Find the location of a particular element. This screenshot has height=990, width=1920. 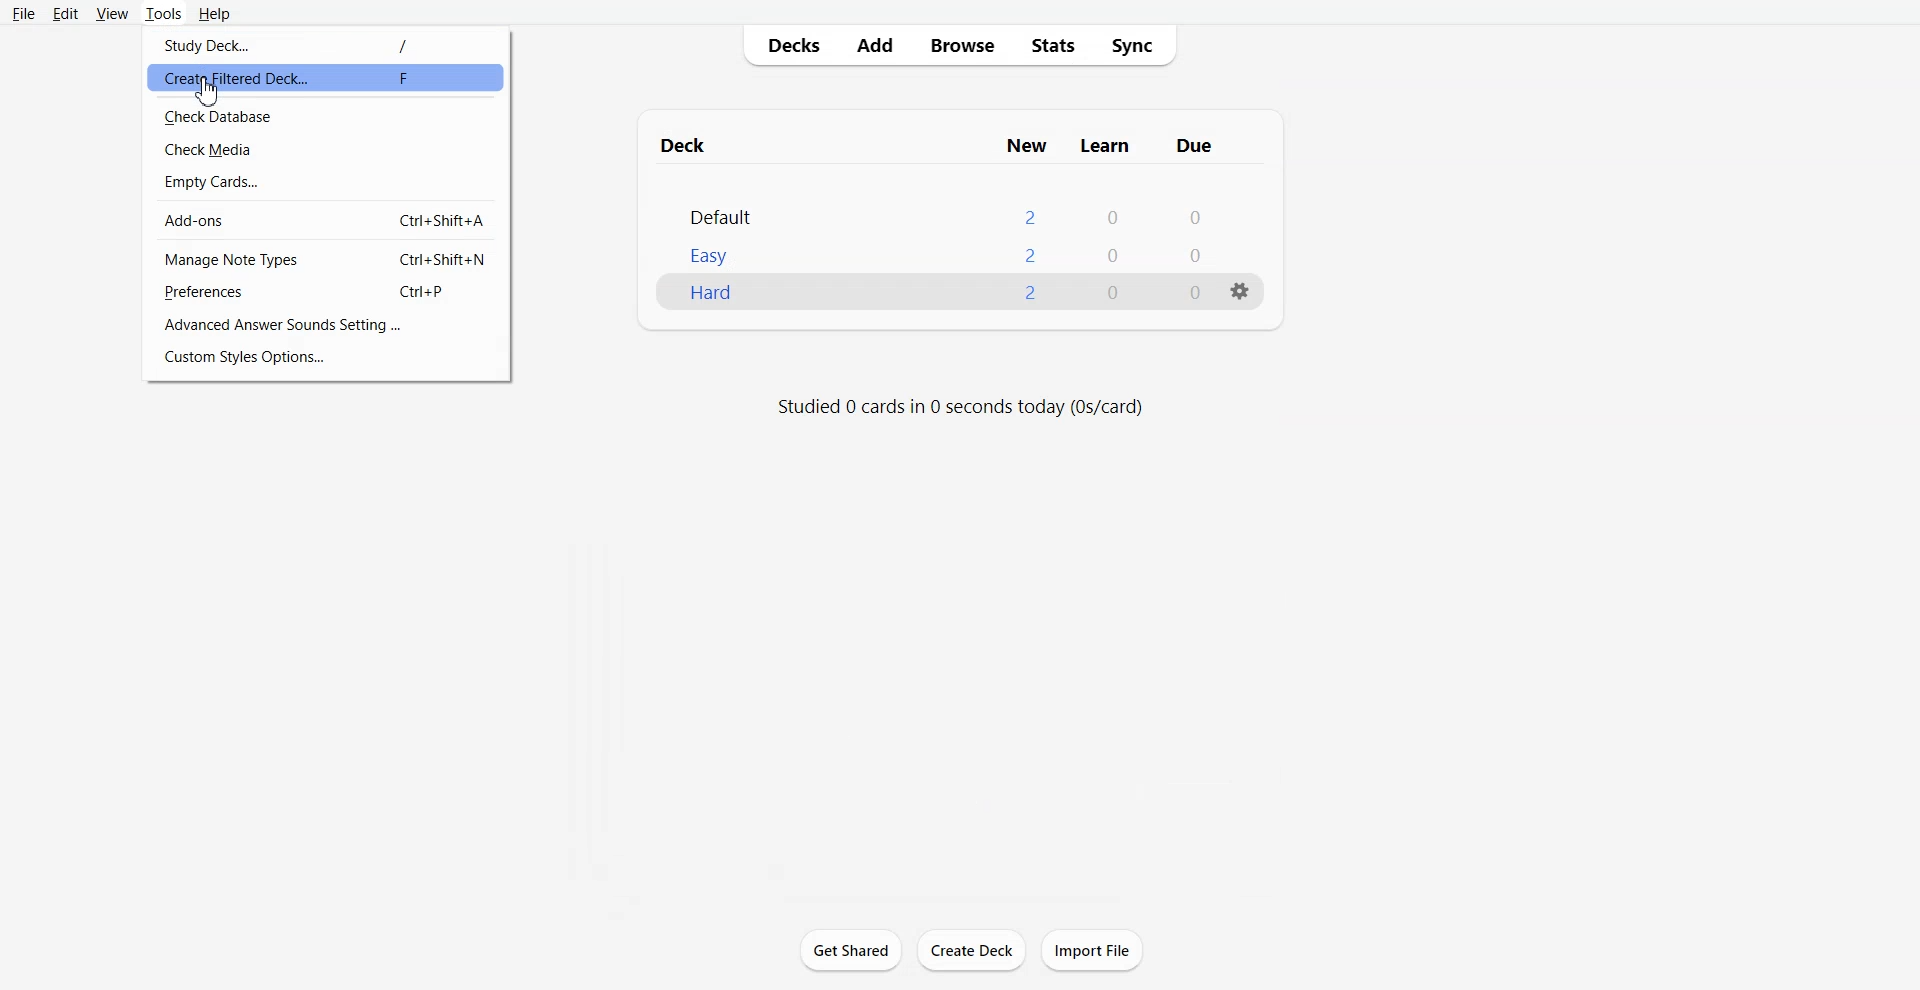

Cursor is located at coordinates (210, 91).